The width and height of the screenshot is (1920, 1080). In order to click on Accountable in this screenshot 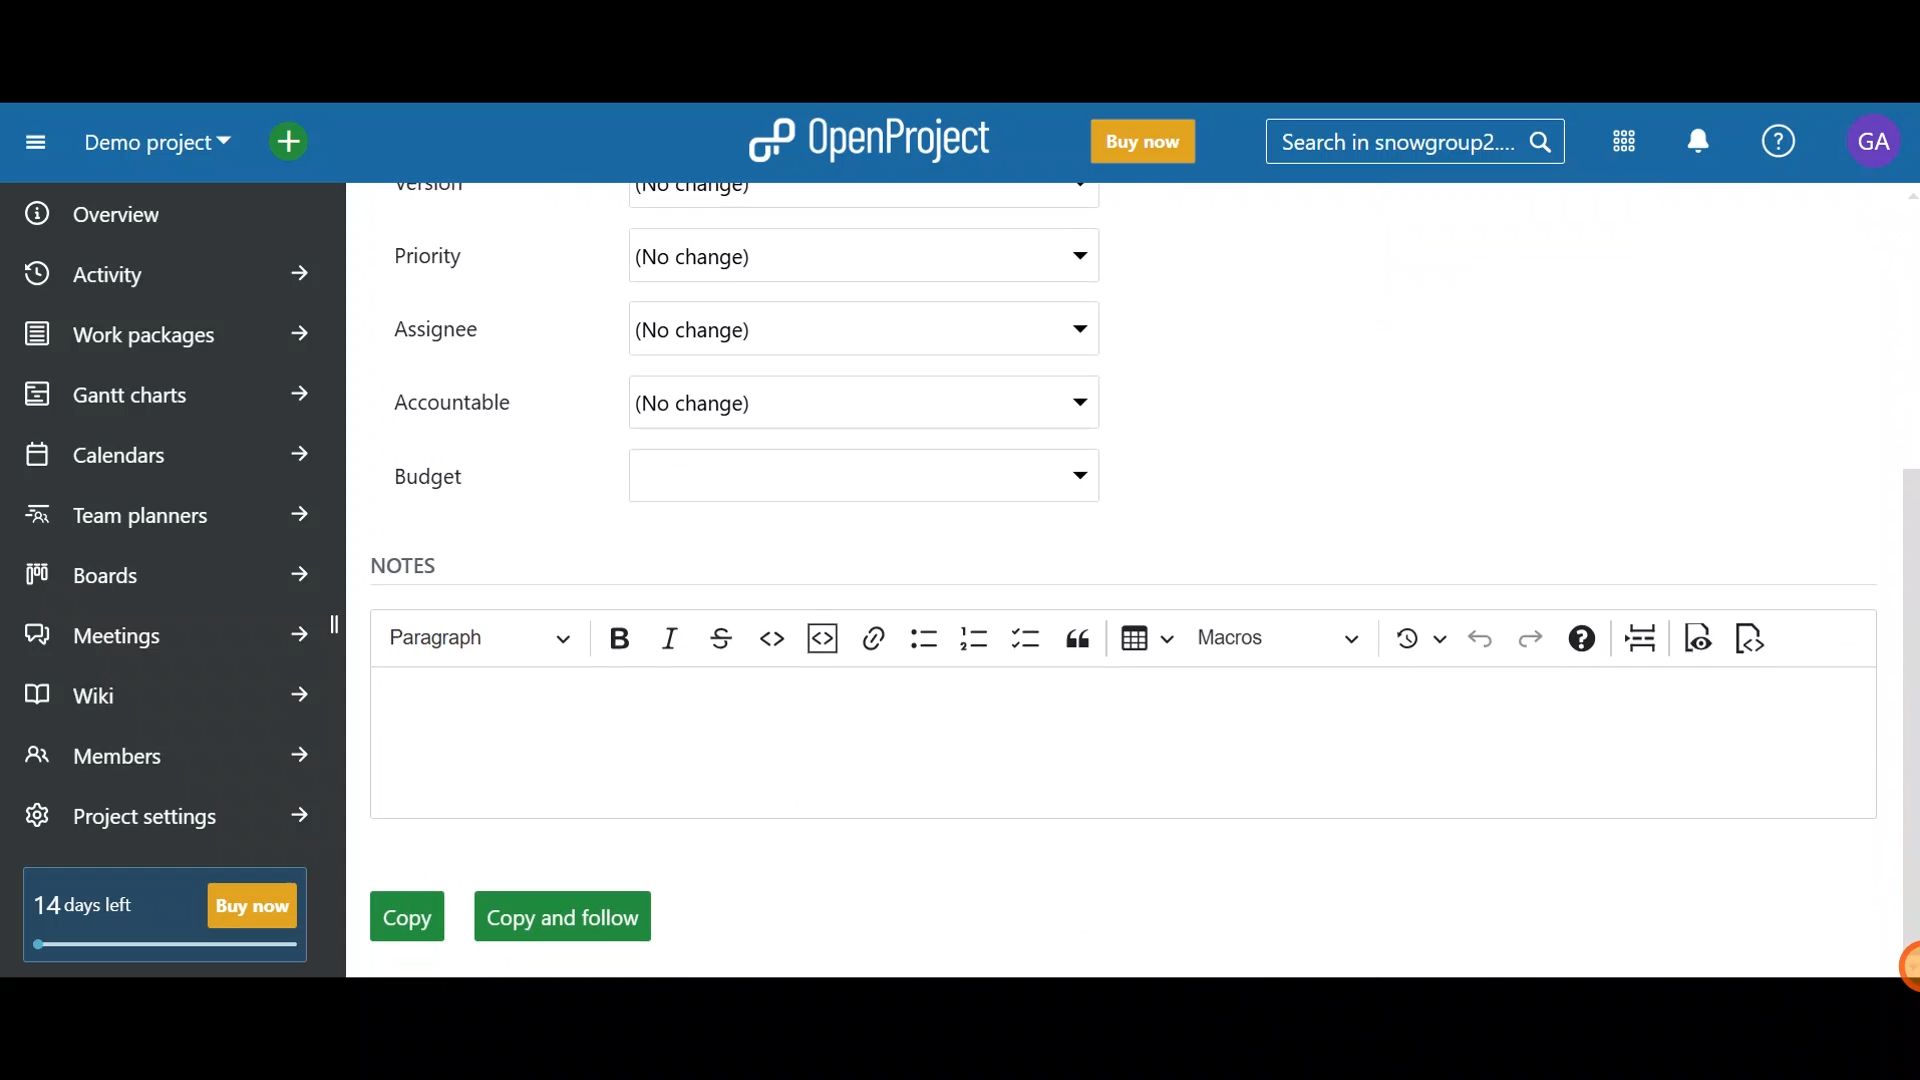, I will do `click(455, 403)`.